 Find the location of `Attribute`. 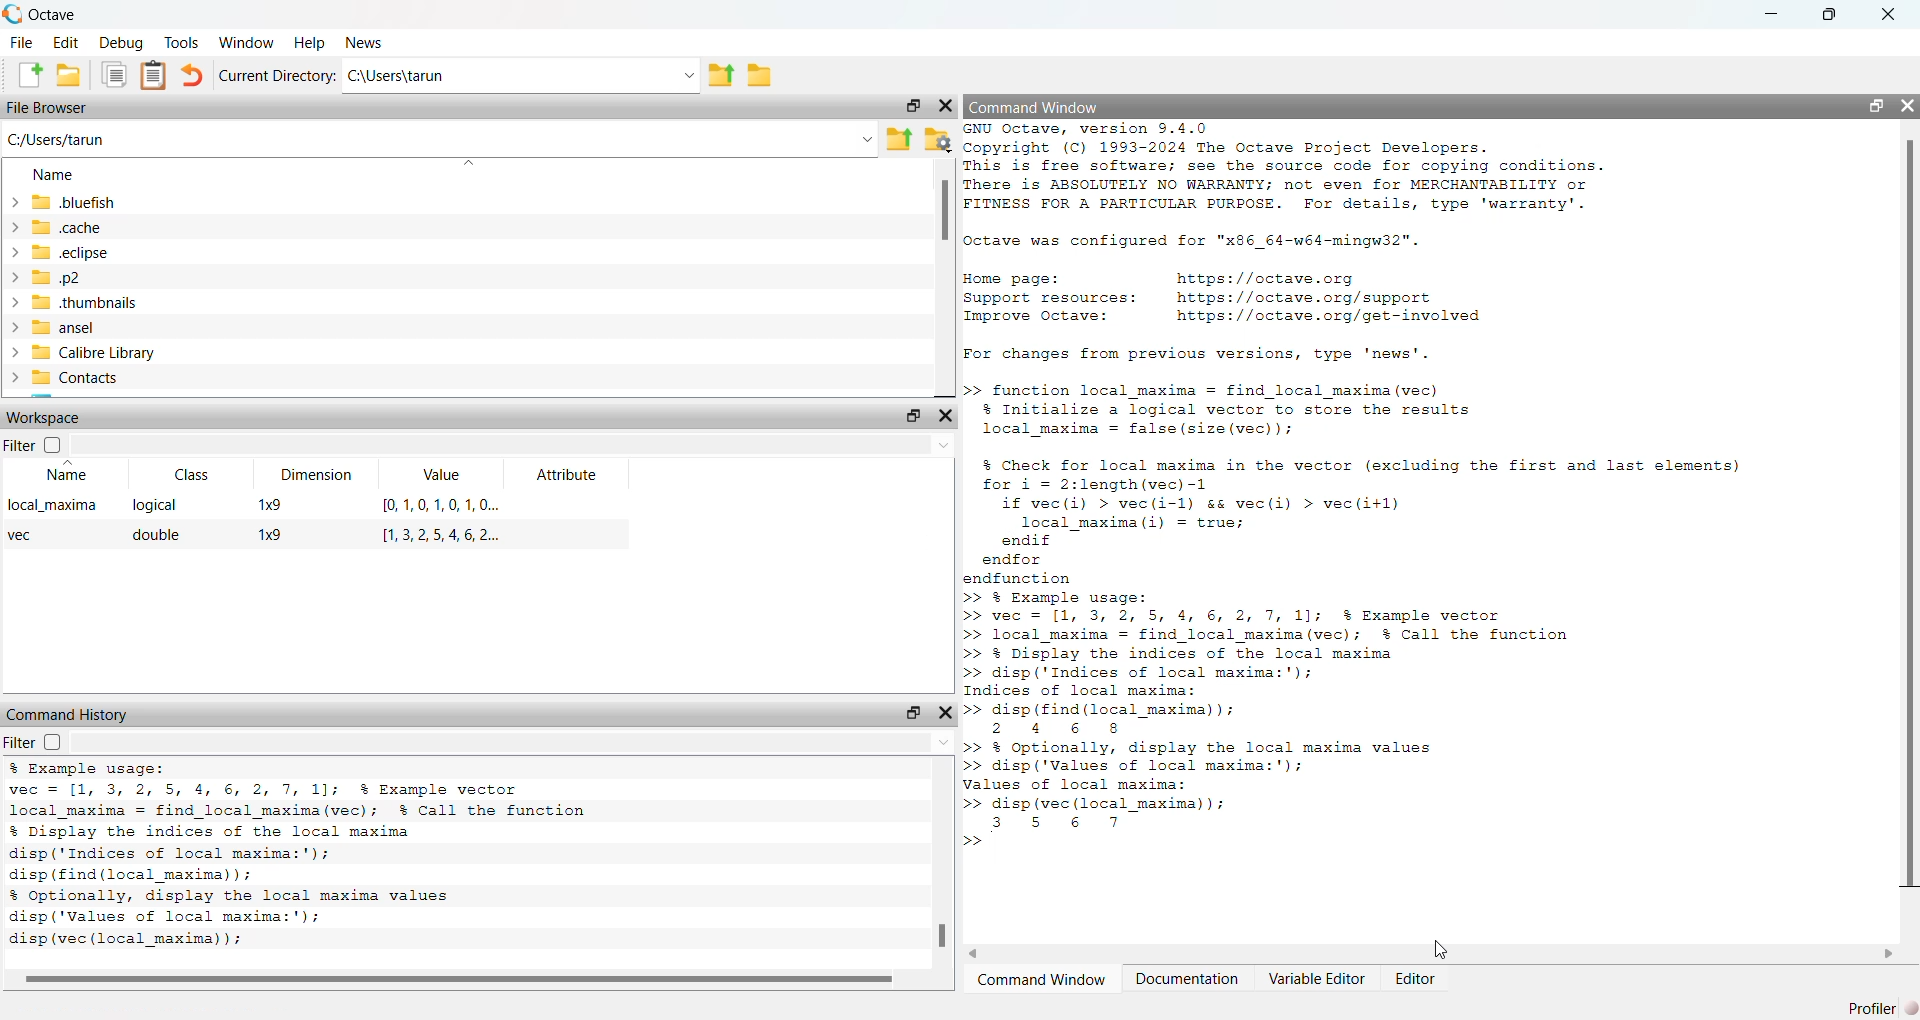

Attribute is located at coordinates (564, 476).